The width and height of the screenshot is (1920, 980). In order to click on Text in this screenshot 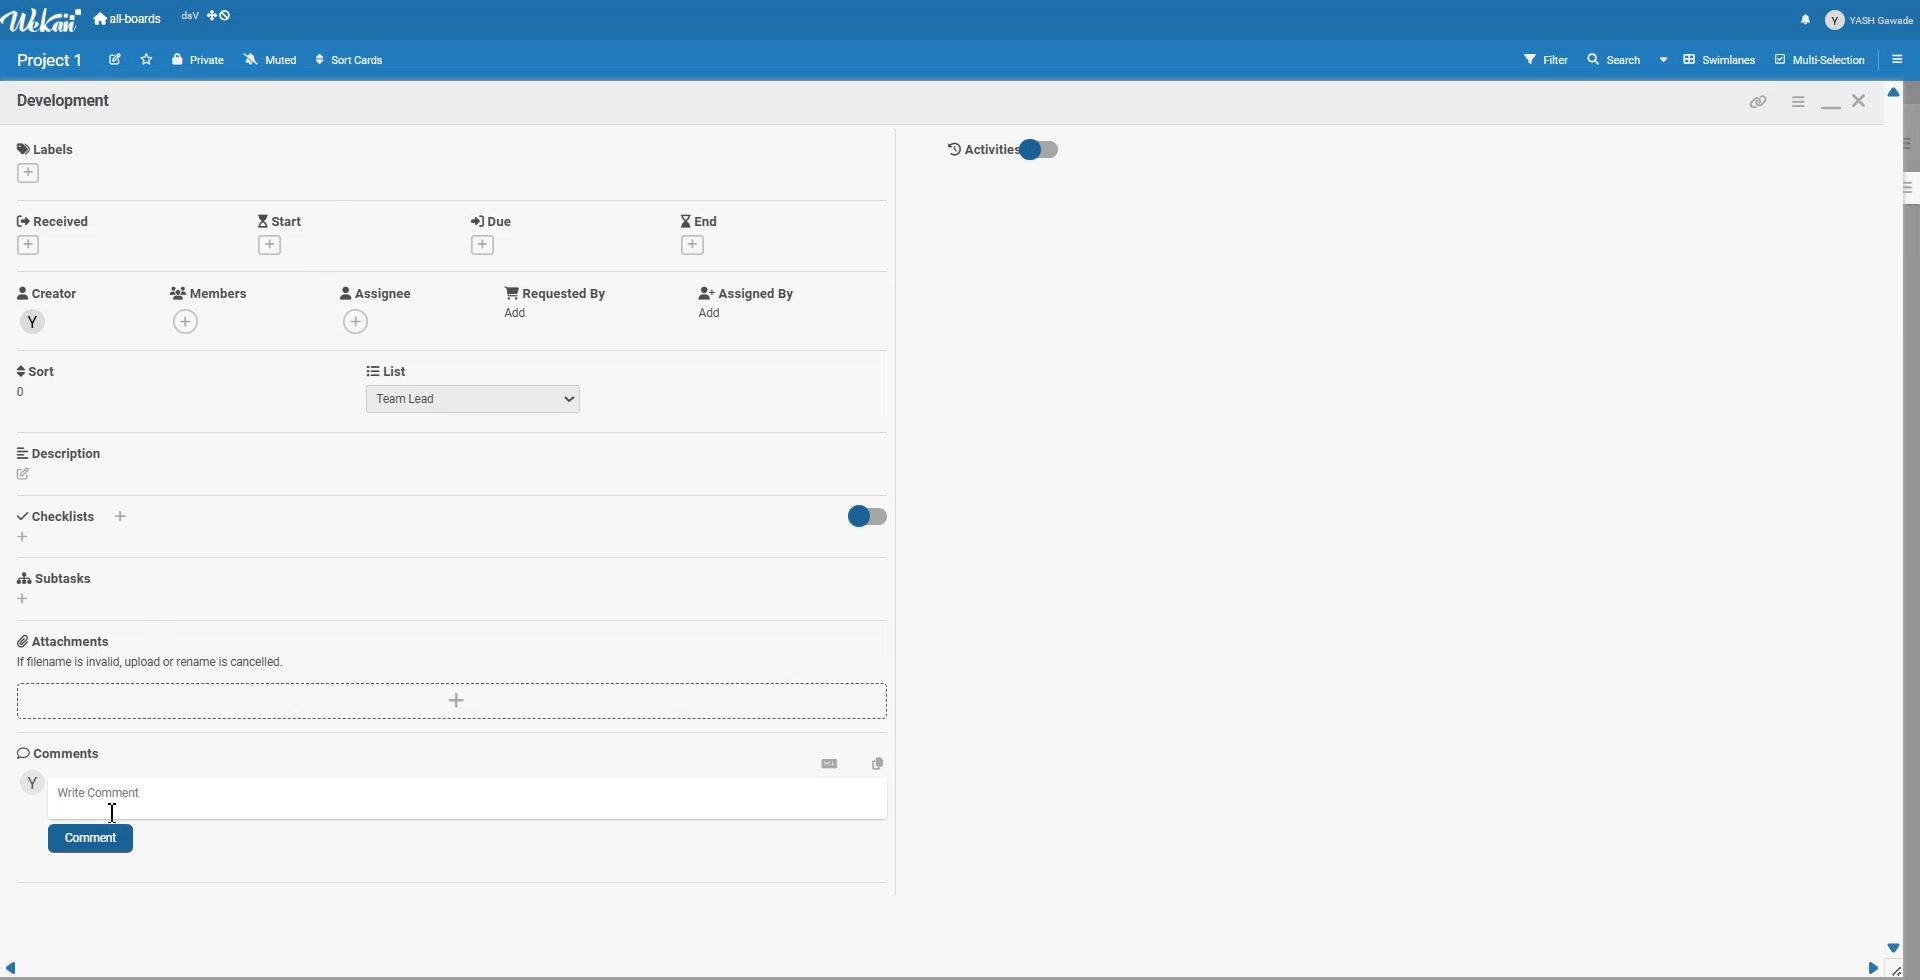, I will do `click(65, 102)`.